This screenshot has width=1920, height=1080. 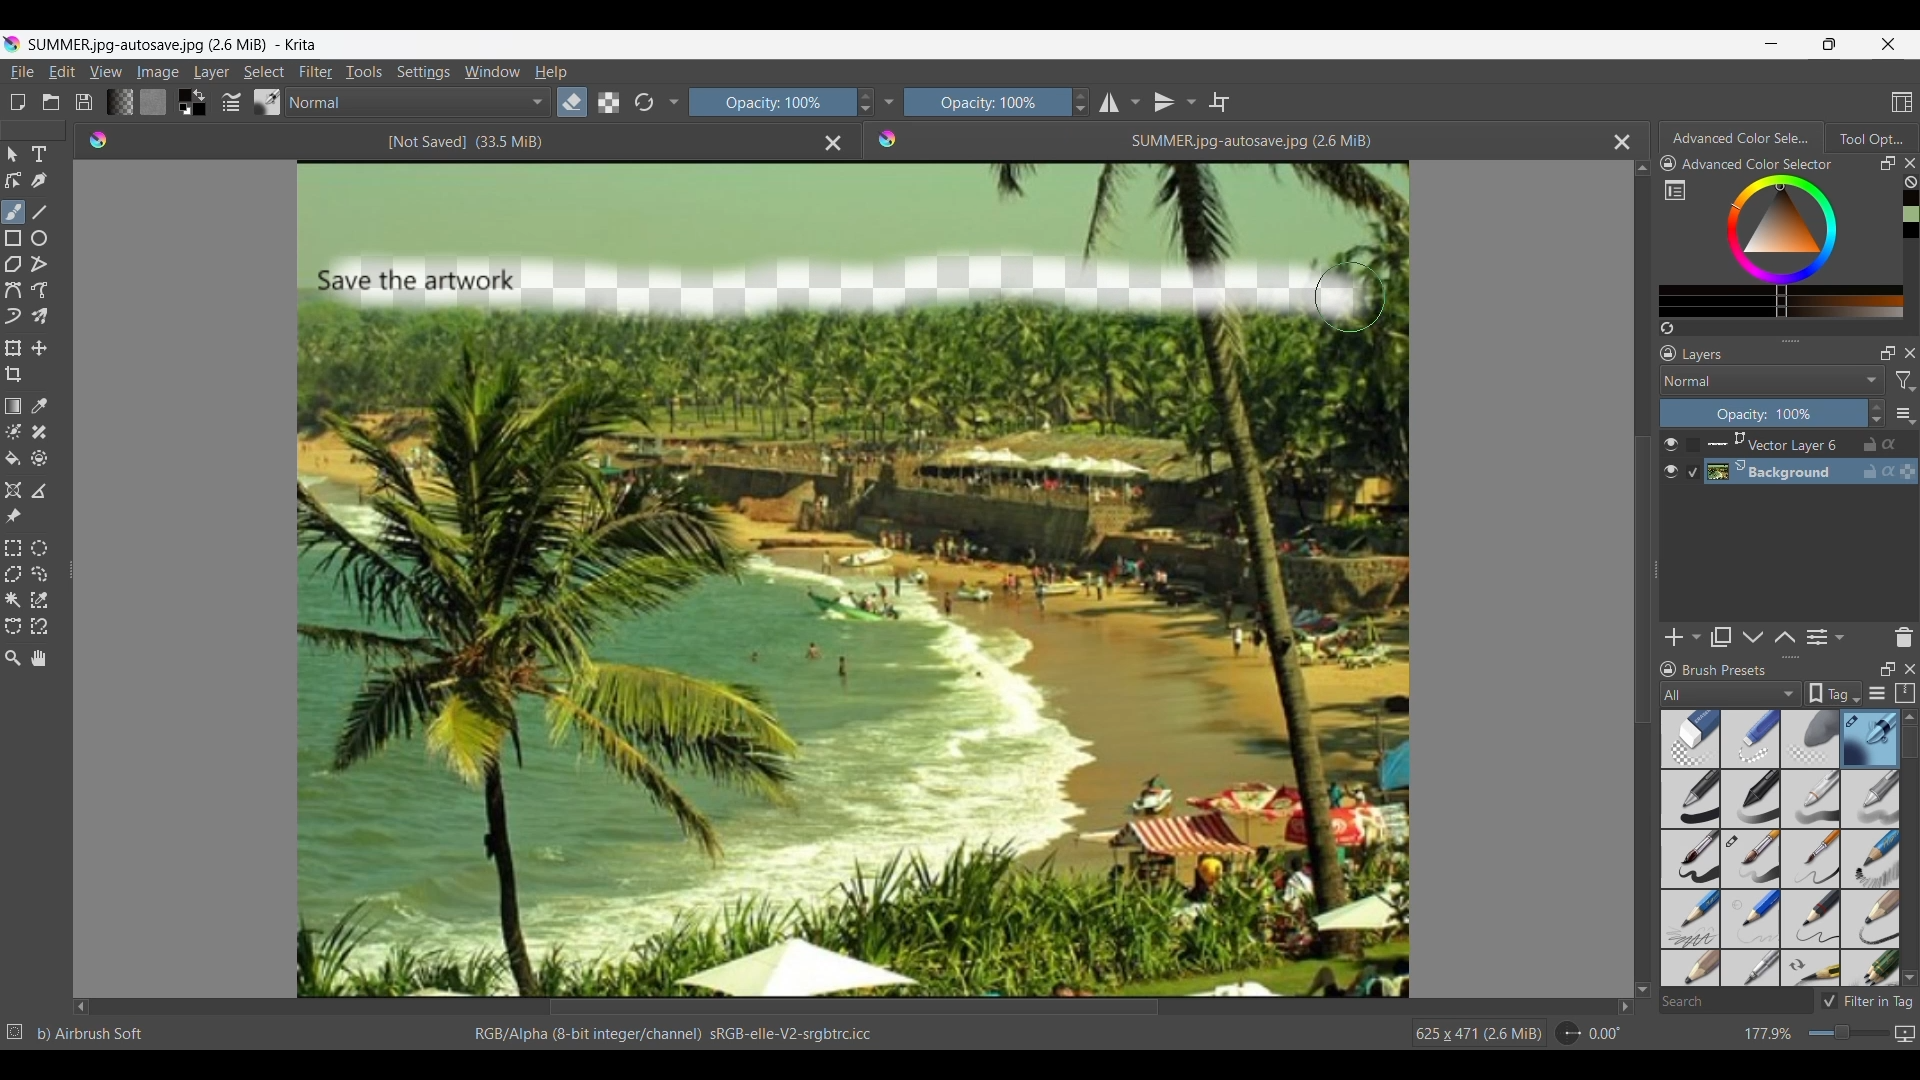 I want to click on Fill patterns, so click(x=153, y=102).